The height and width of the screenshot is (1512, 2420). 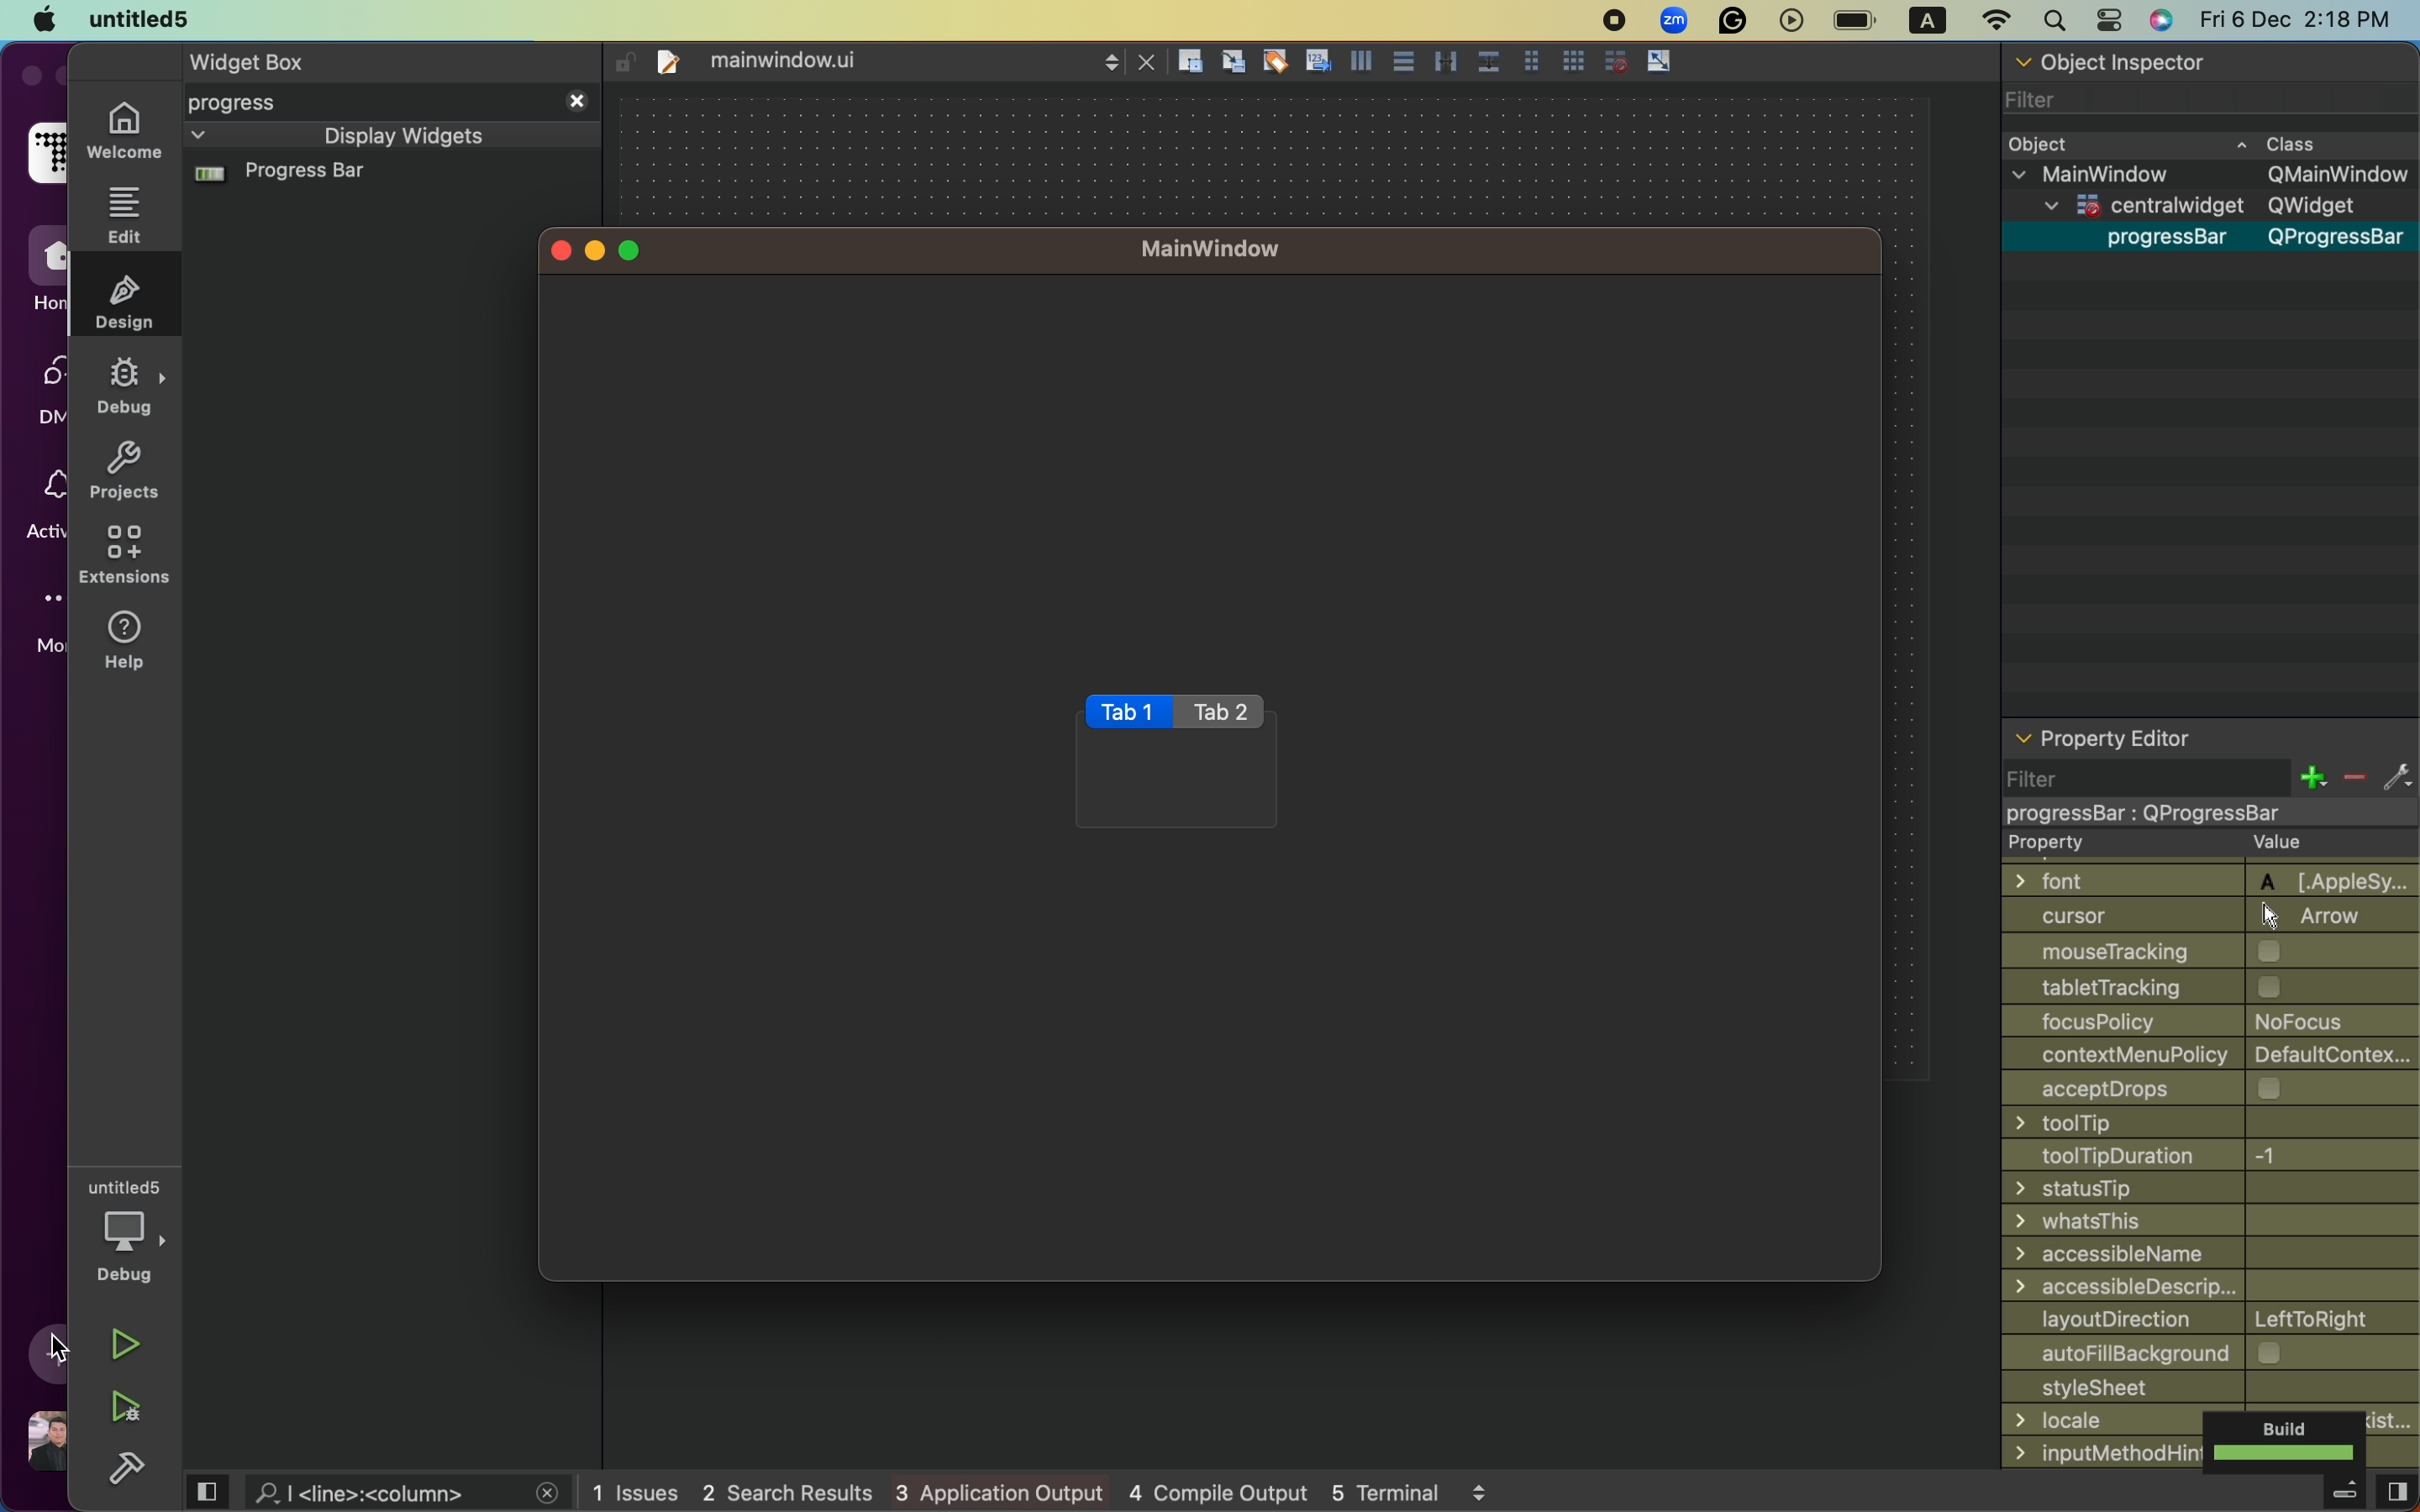 I want to click on accept drops, so click(x=2211, y=1088).